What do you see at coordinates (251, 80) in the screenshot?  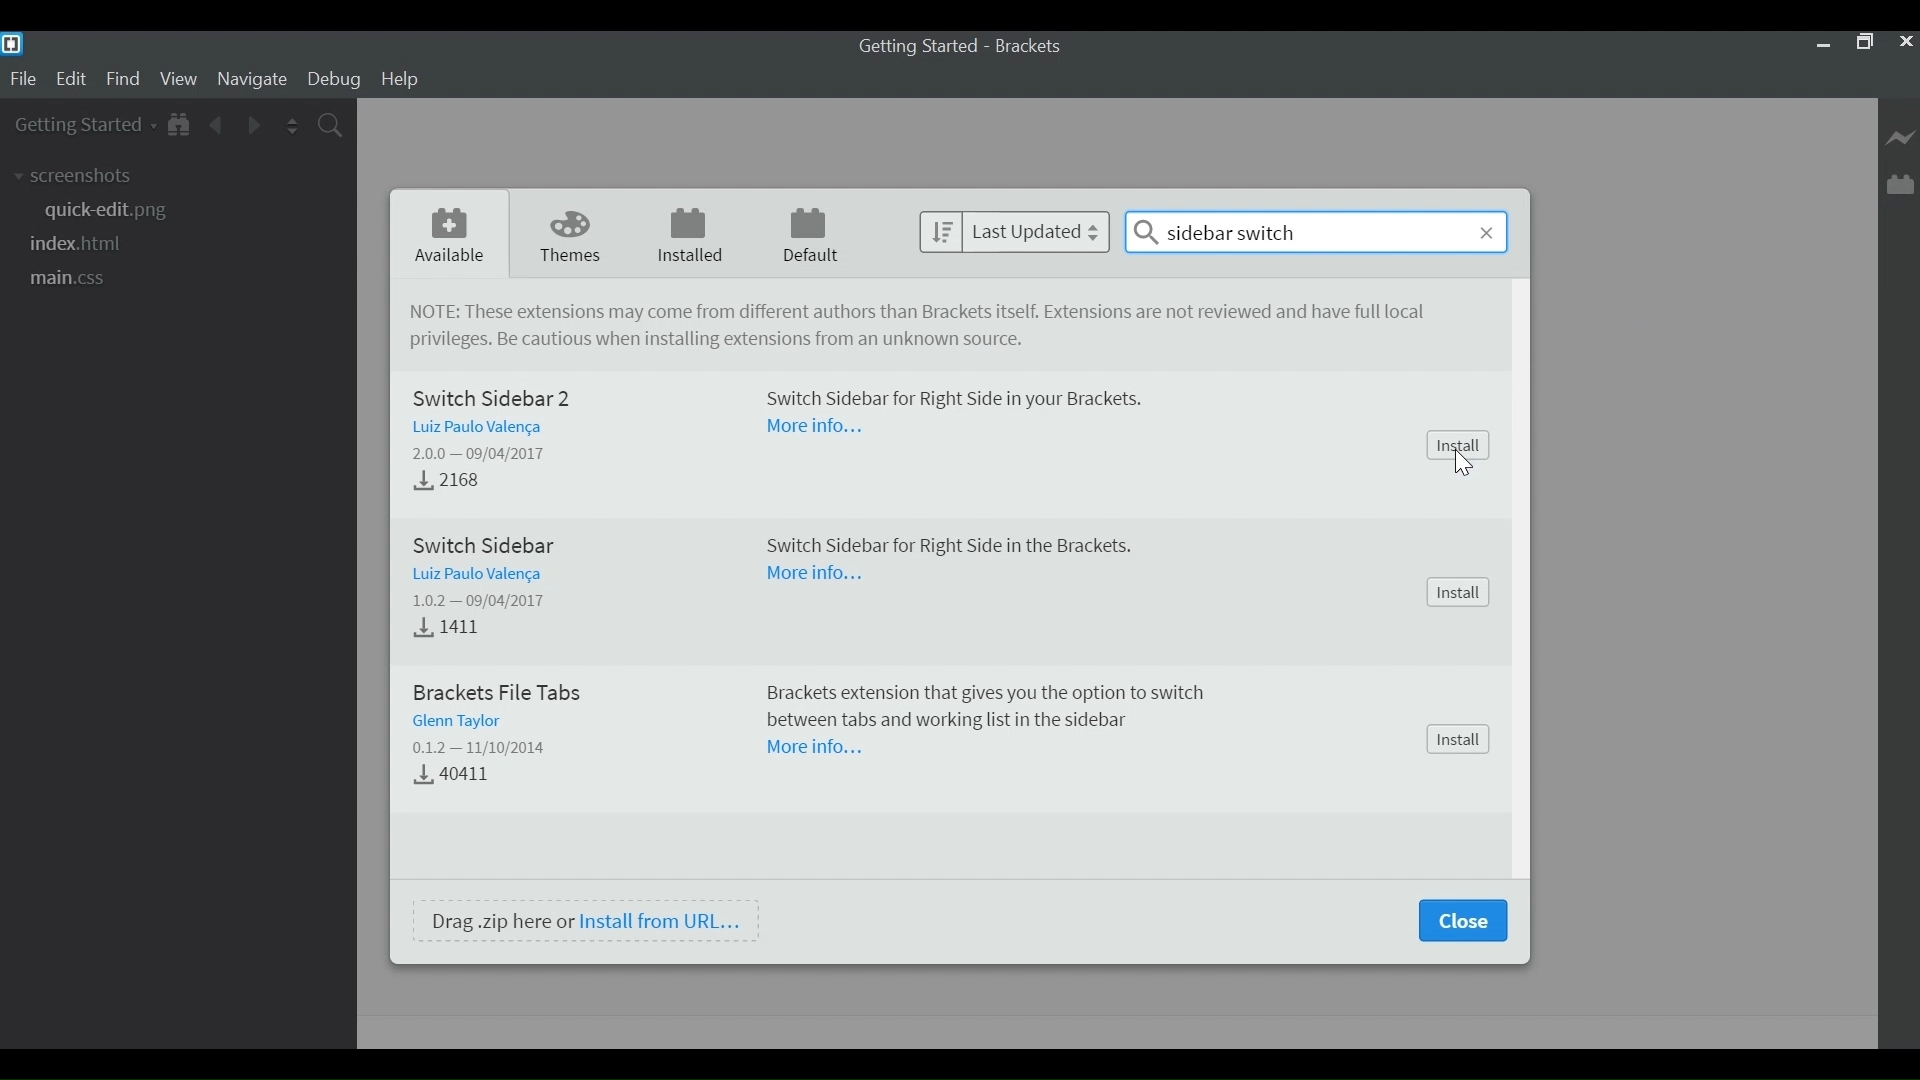 I see `Navigate` at bounding box center [251, 80].